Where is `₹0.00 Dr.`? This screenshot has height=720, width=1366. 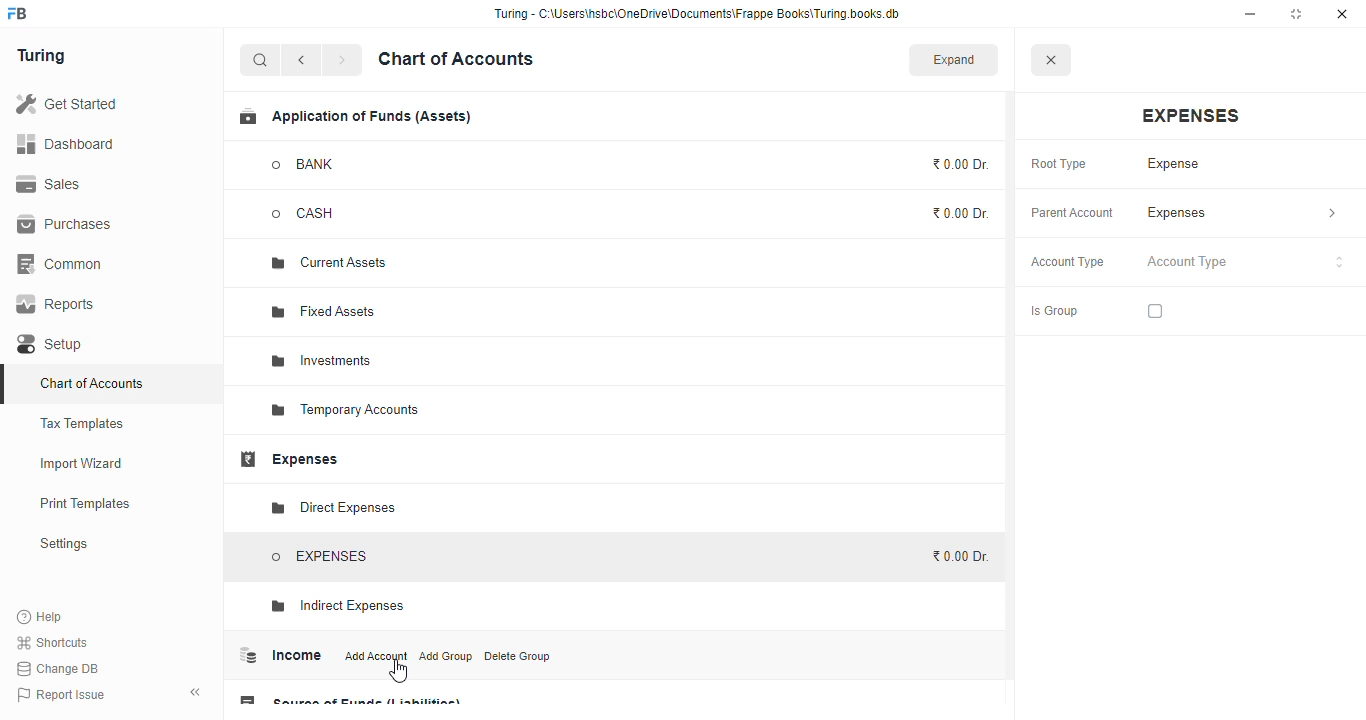 ₹0.00 Dr. is located at coordinates (962, 213).